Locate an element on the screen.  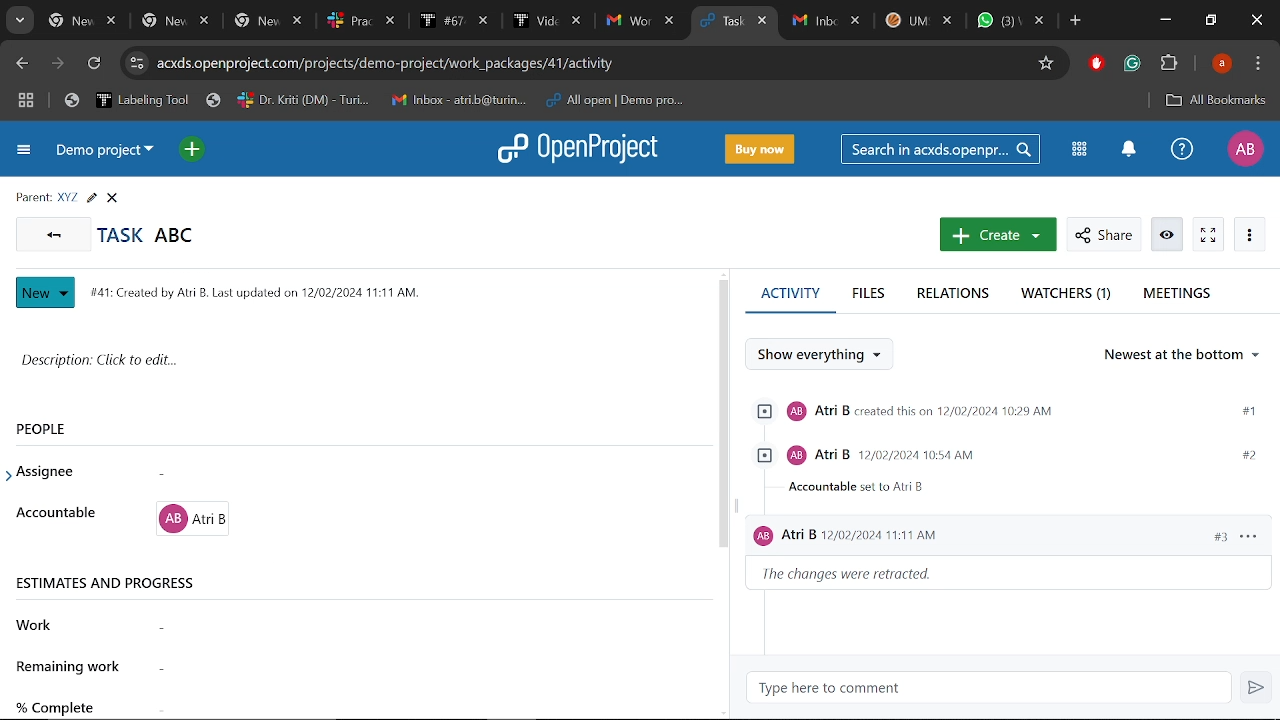
site info is located at coordinates (136, 63).